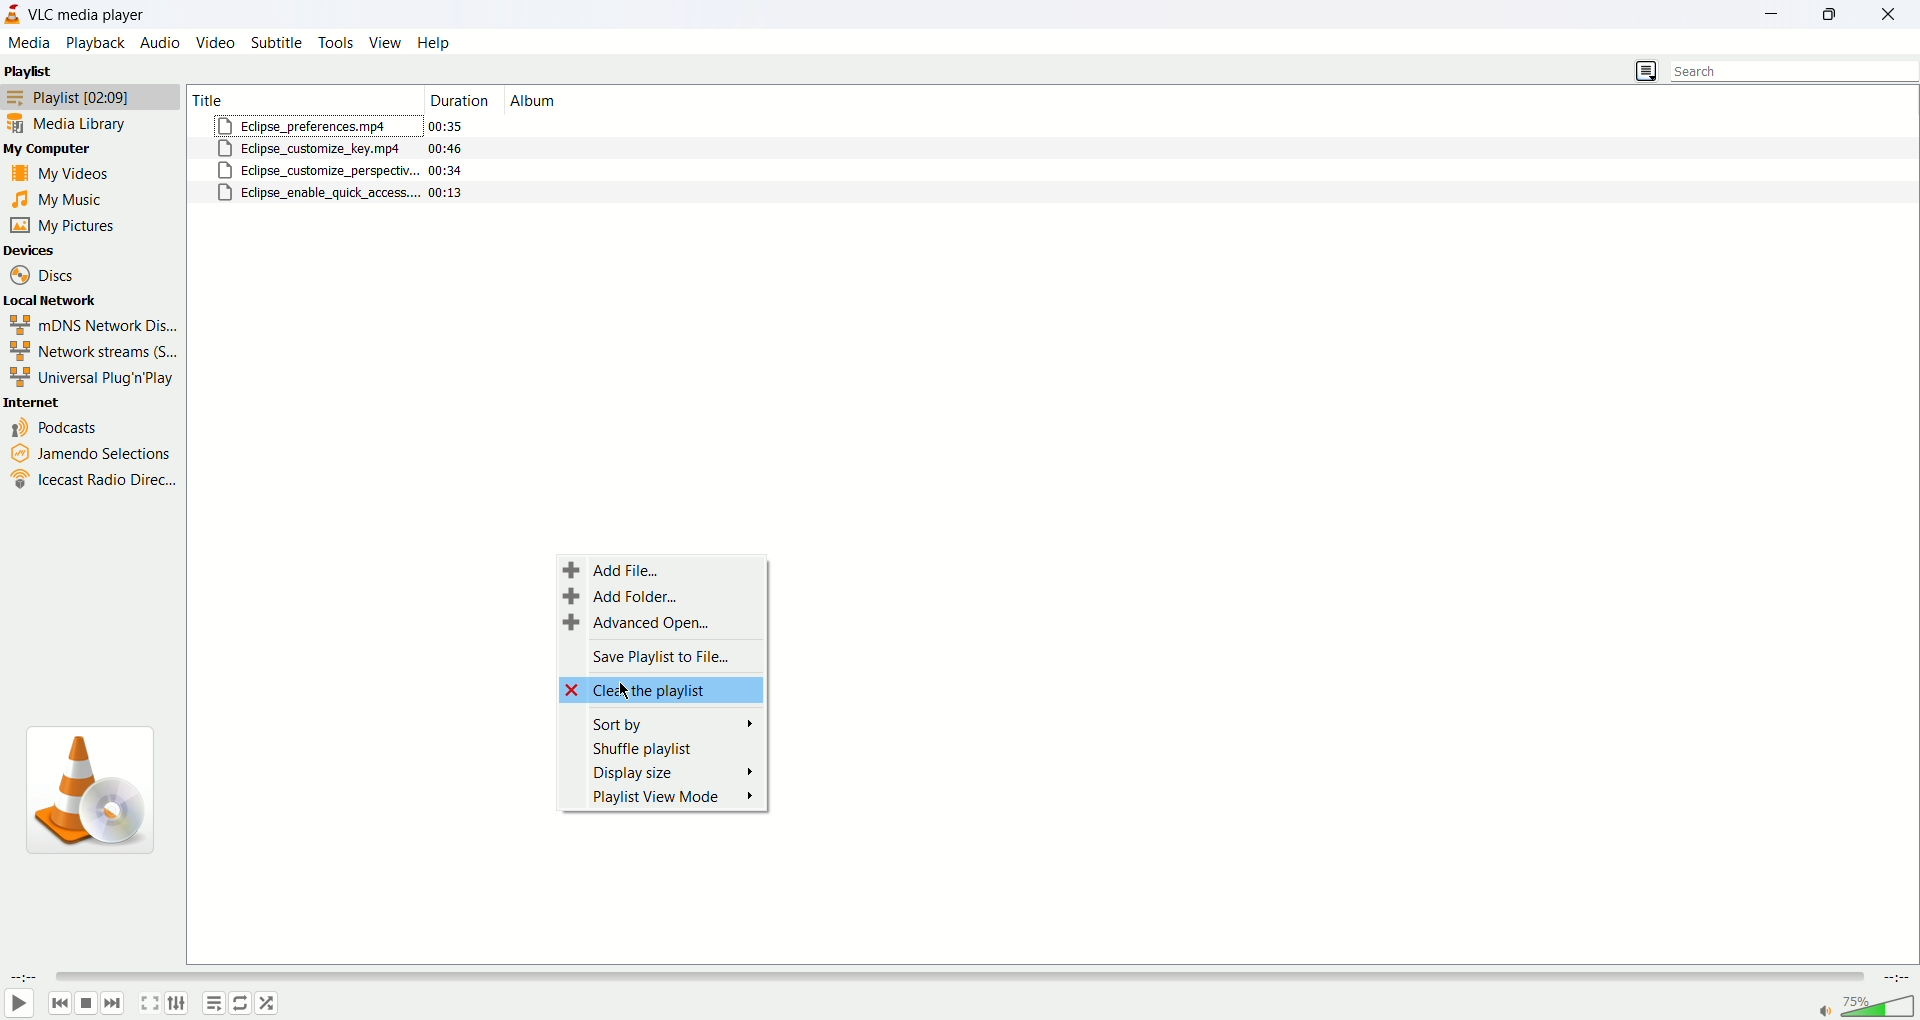 The width and height of the screenshot is (1920, 1020). I want to click on list view, so click(1646, 71).